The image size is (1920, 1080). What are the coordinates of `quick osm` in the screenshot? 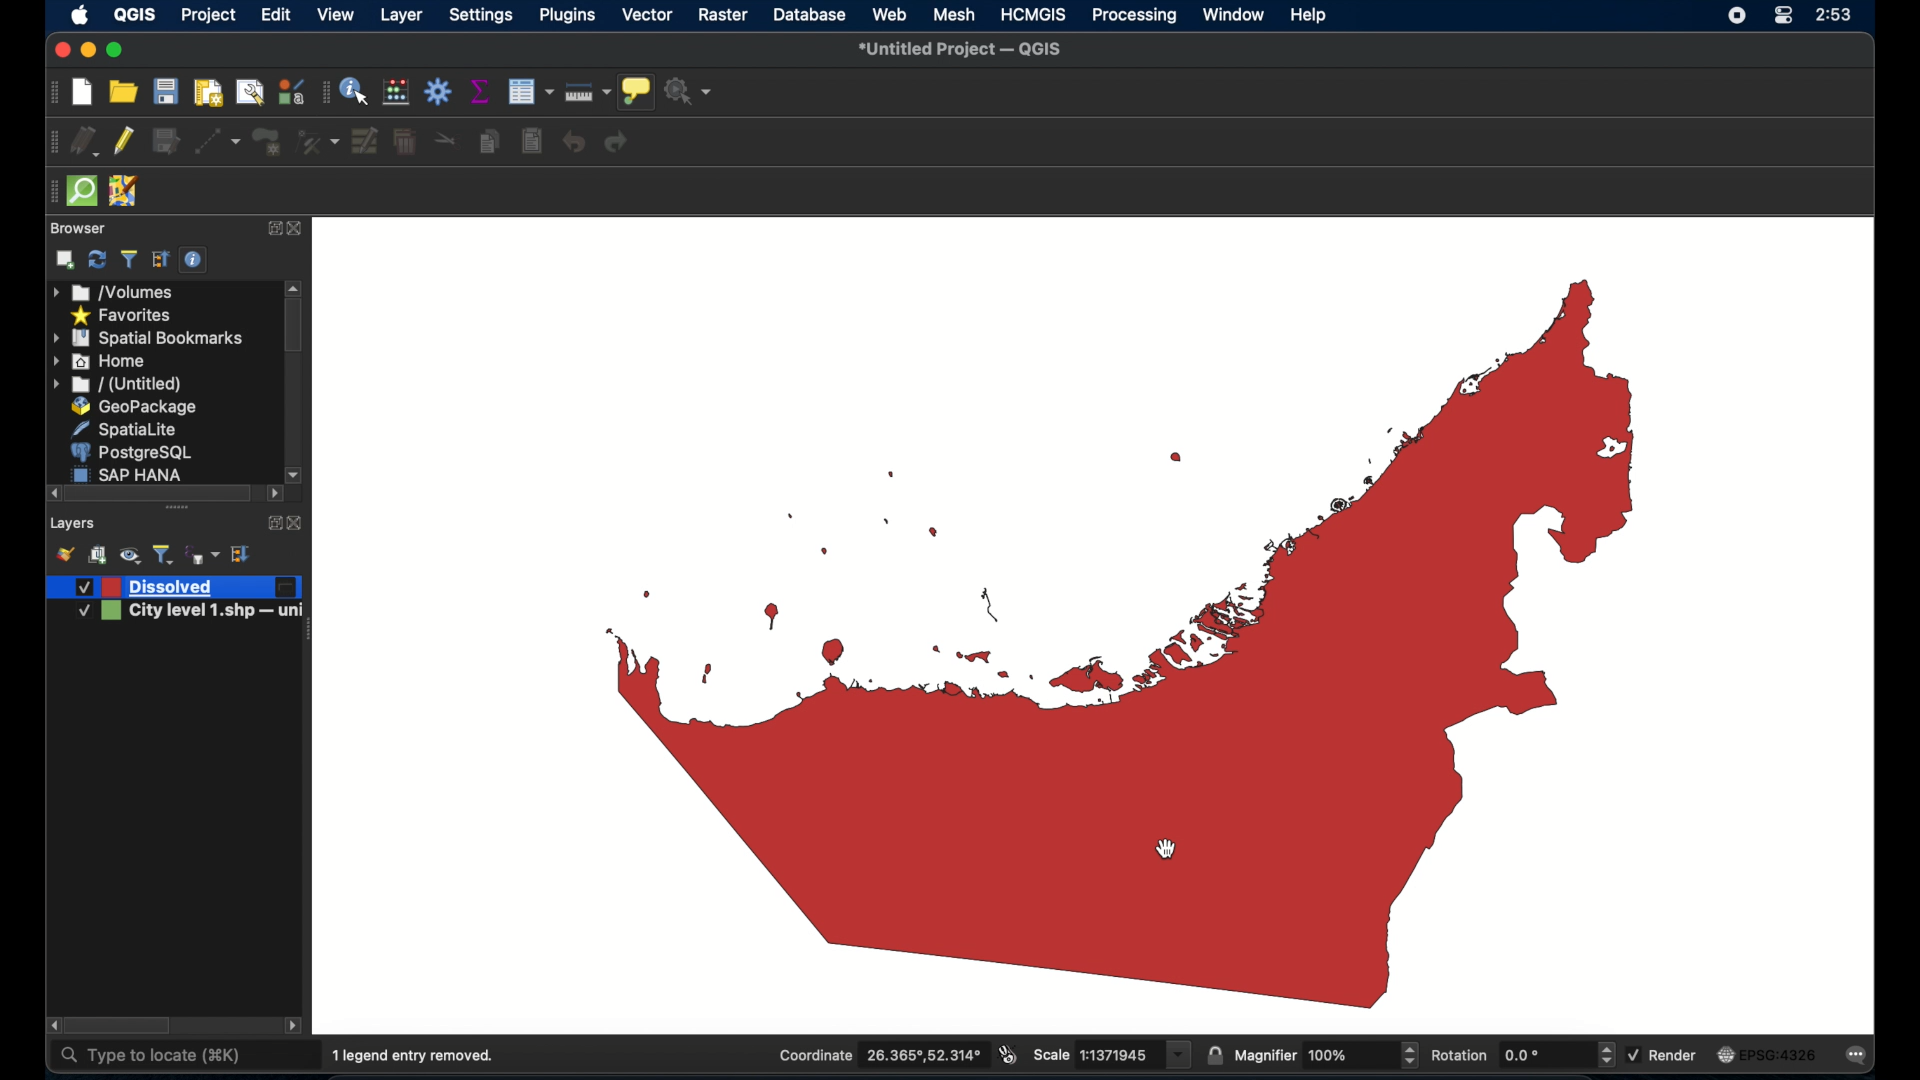 It's located at (81, 191).